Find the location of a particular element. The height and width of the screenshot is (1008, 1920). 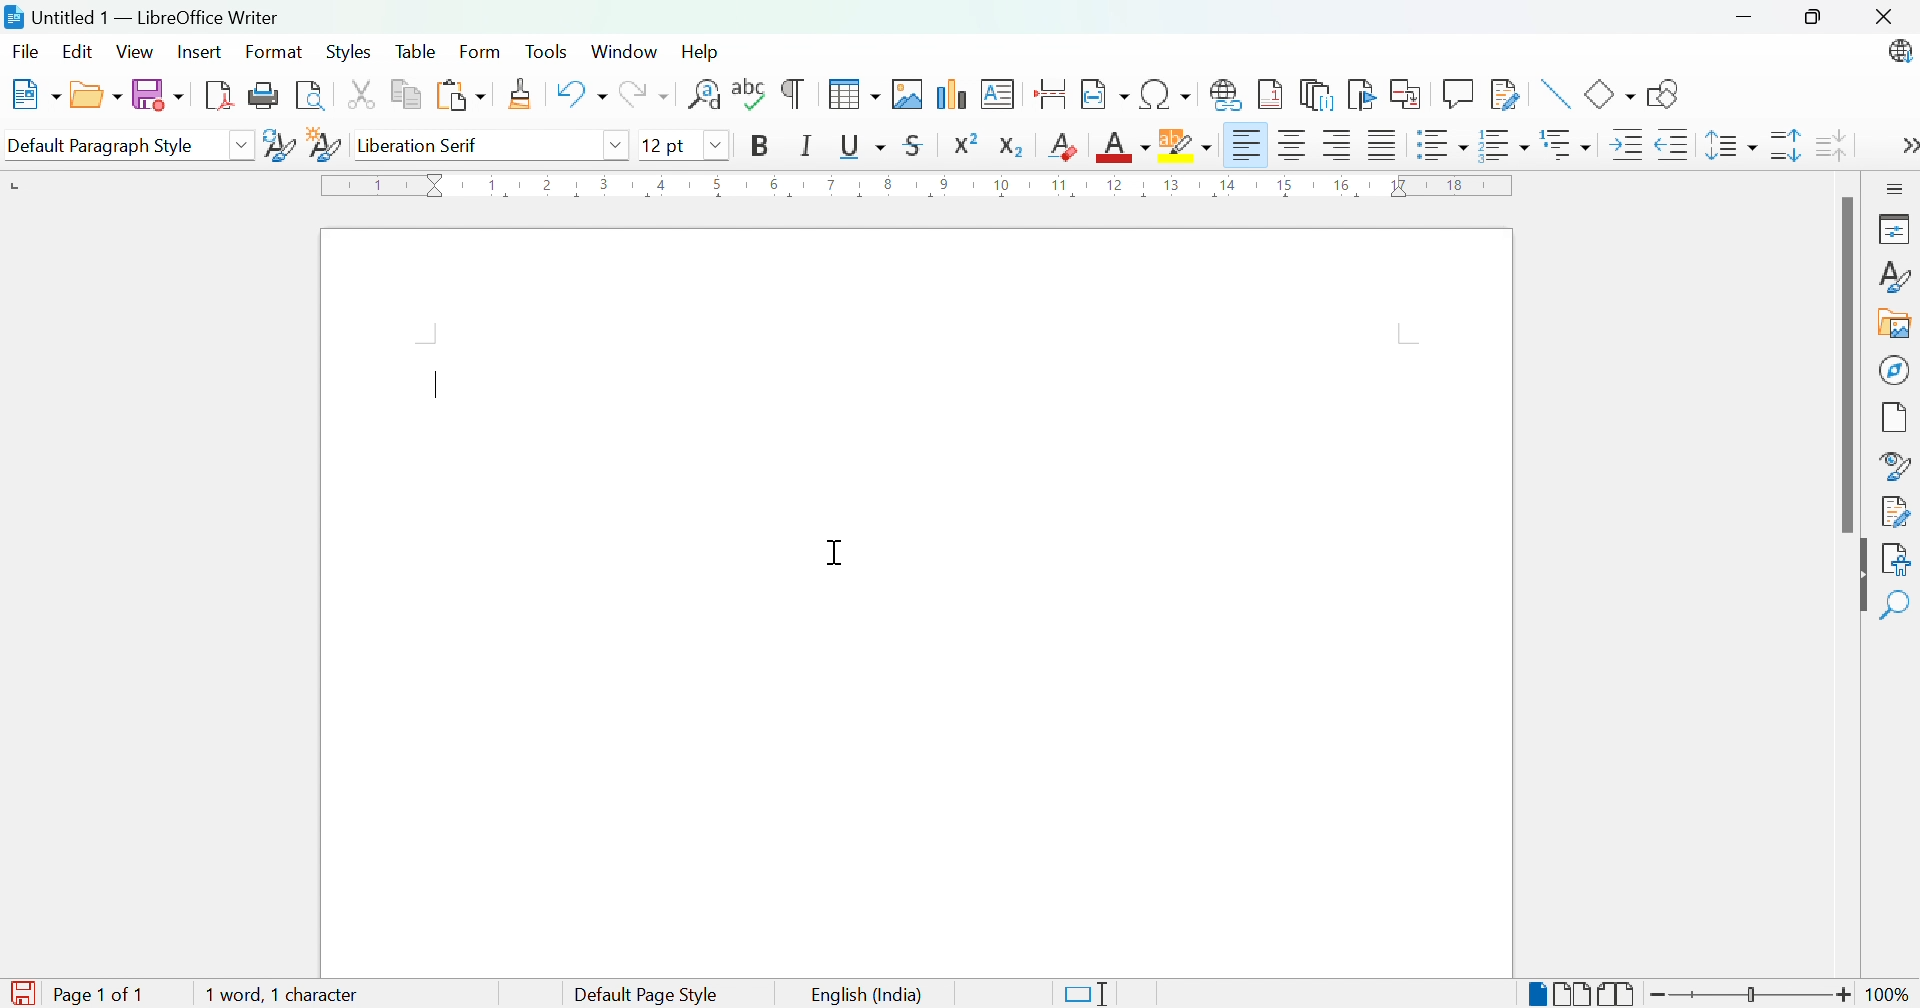

More is located at coordinates (1908, 148).